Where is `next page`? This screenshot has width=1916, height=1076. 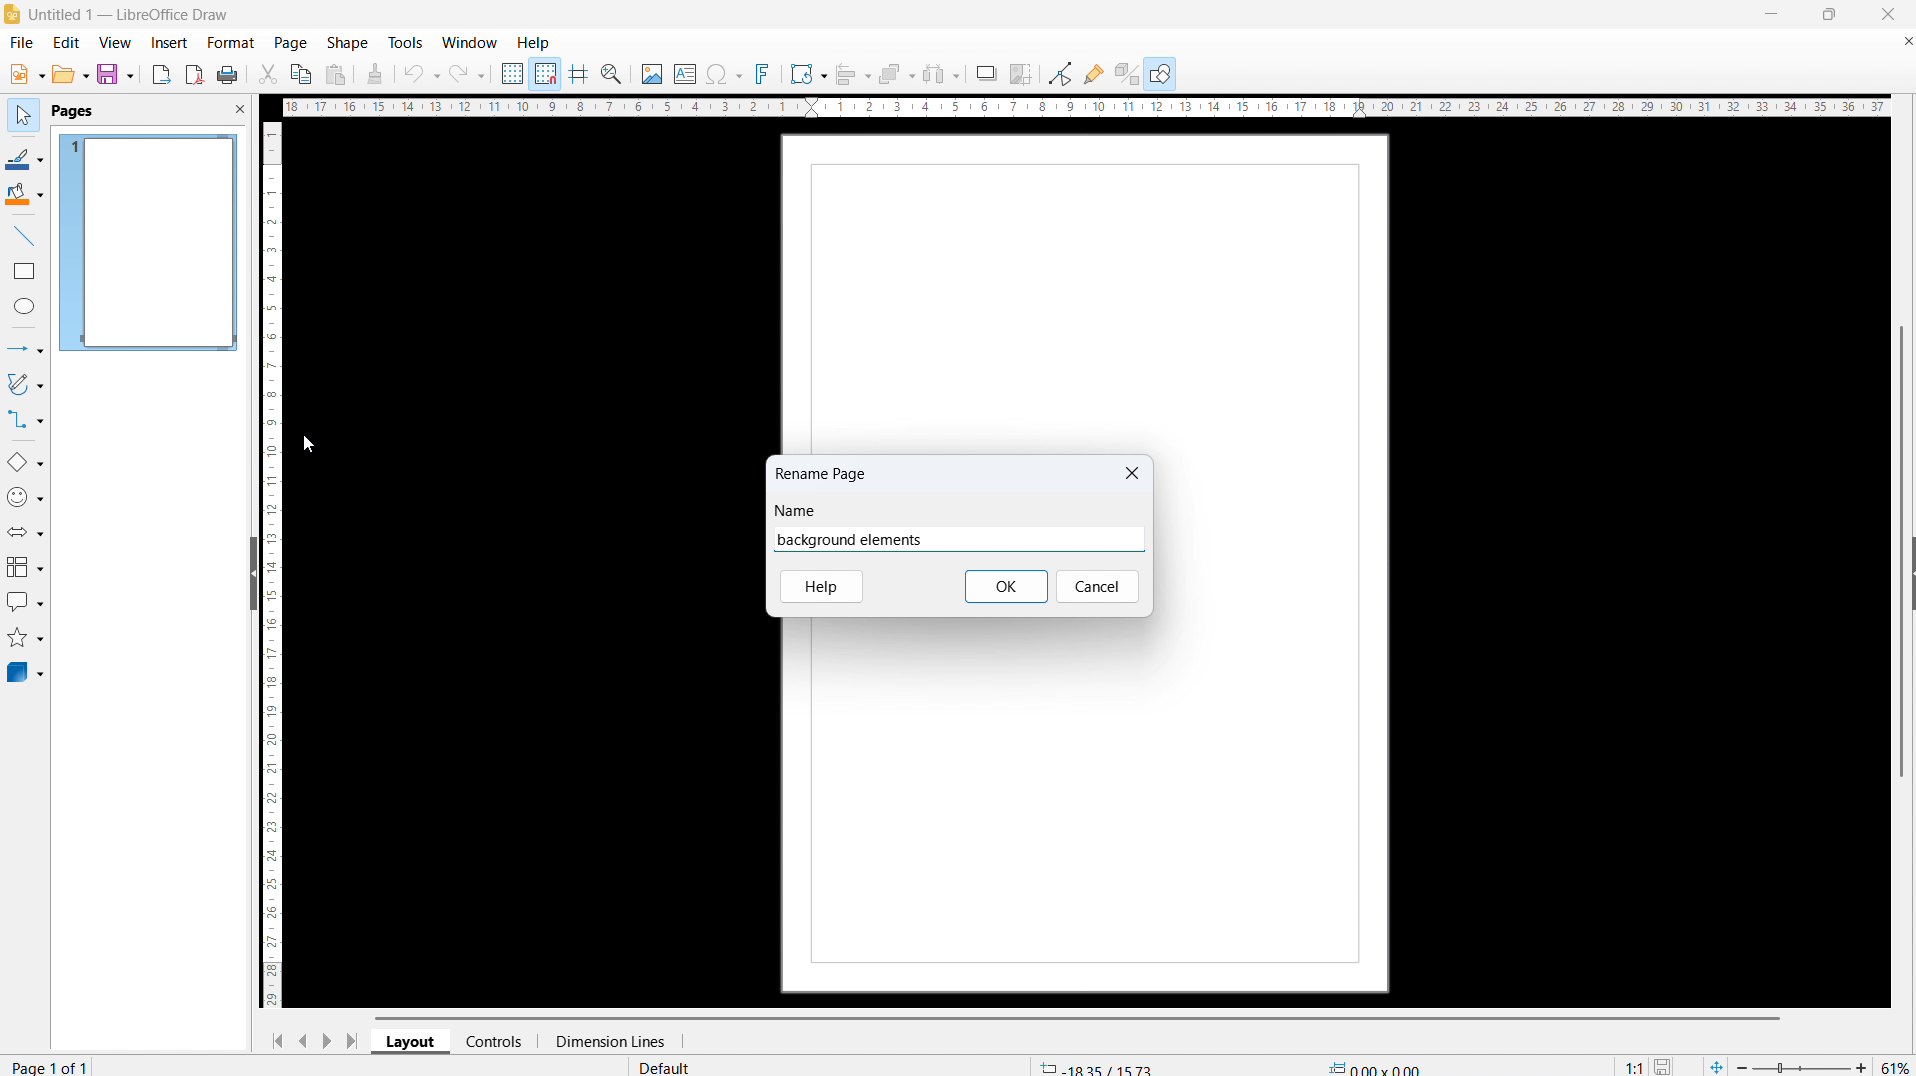 next page is located at coordinates (326, 1040).